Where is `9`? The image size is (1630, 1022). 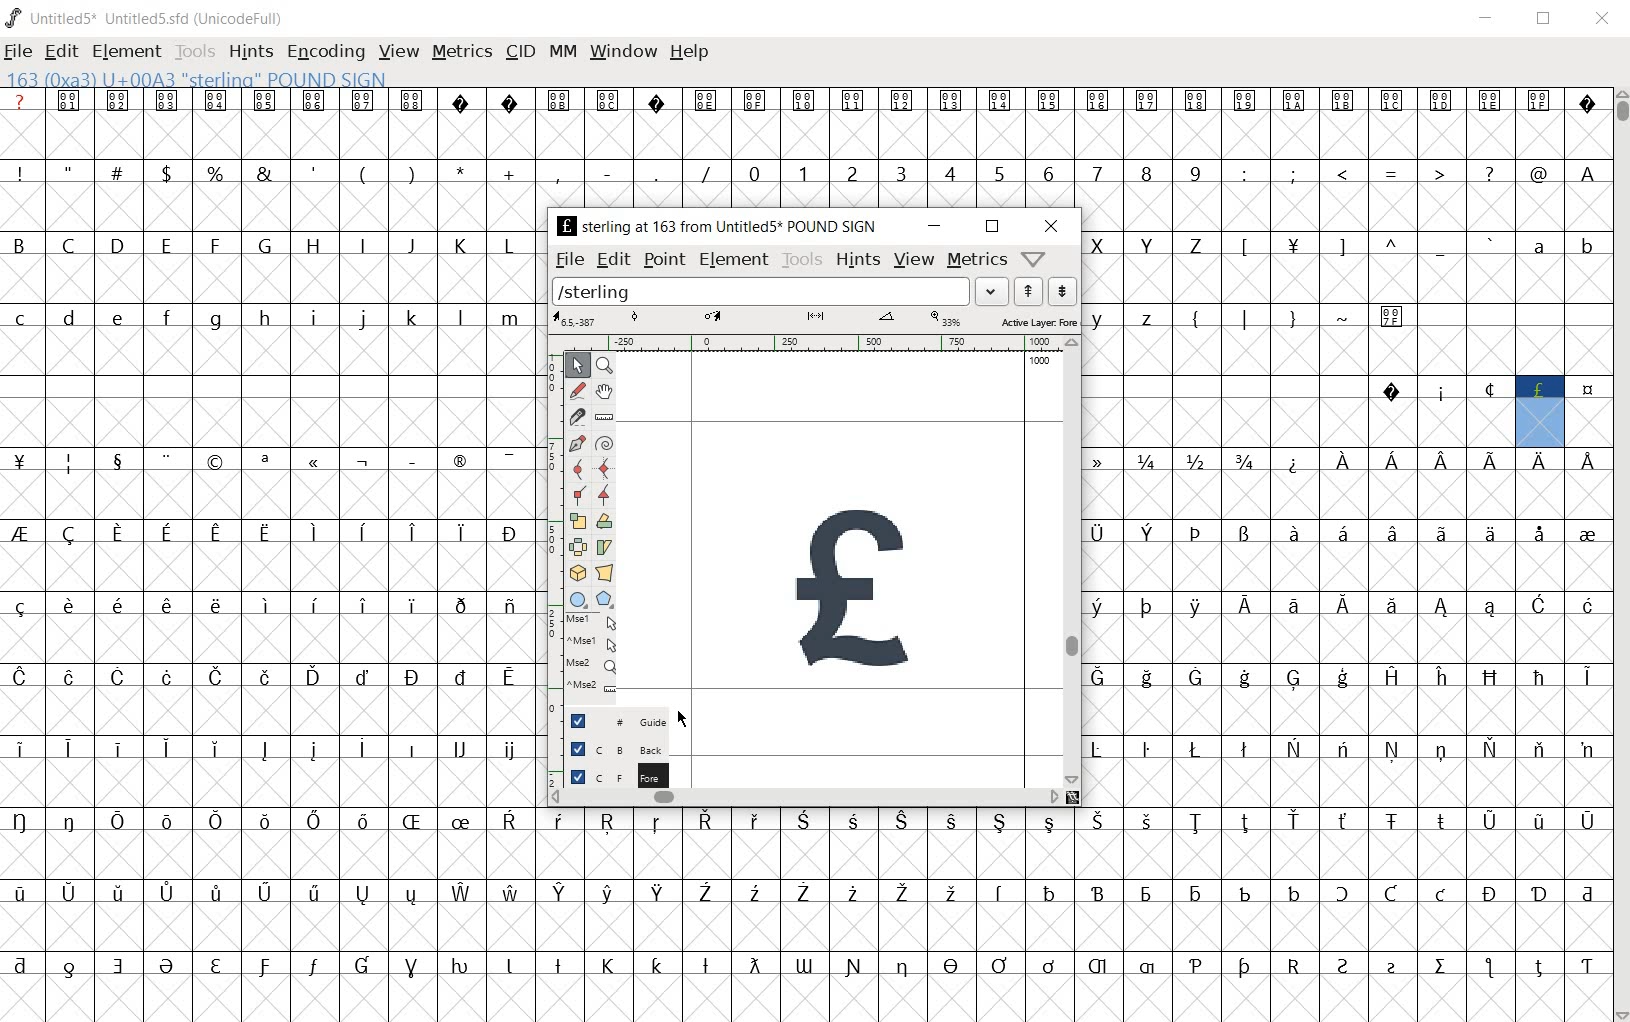 9 is located at coordinates (1194, 172).